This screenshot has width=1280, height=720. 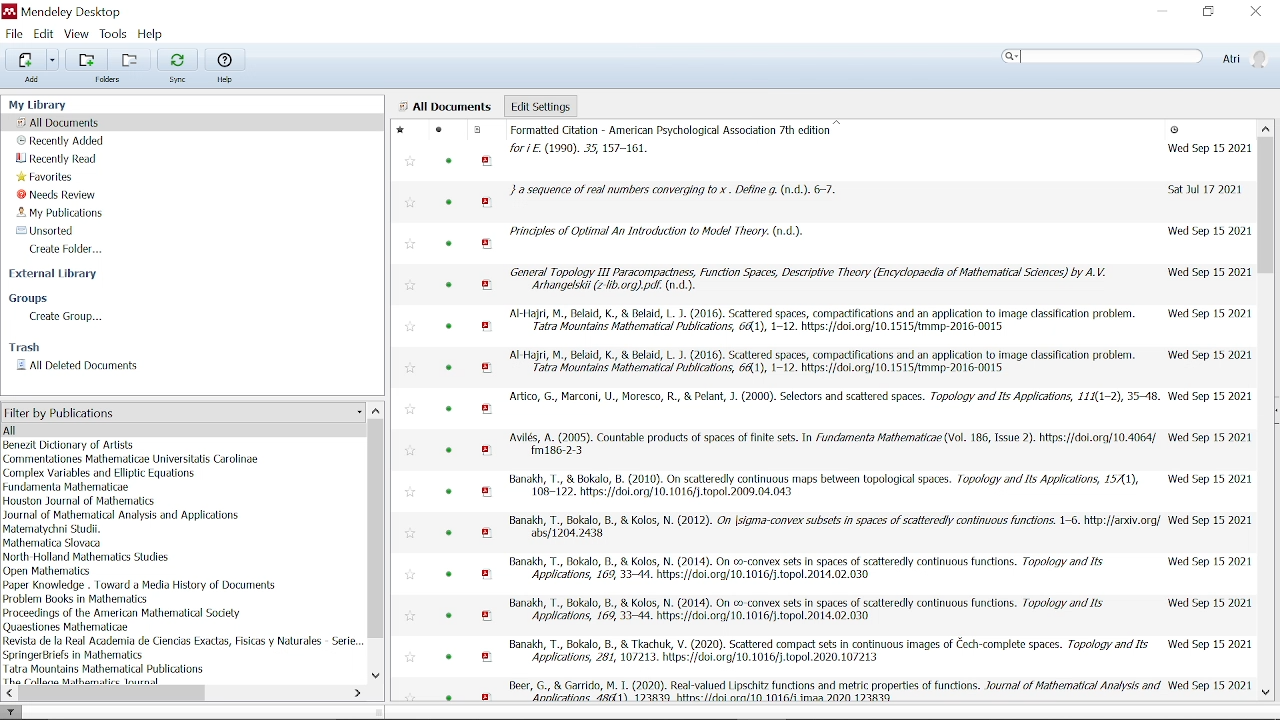 I want to click on pdf, so click(x=488, y=161).